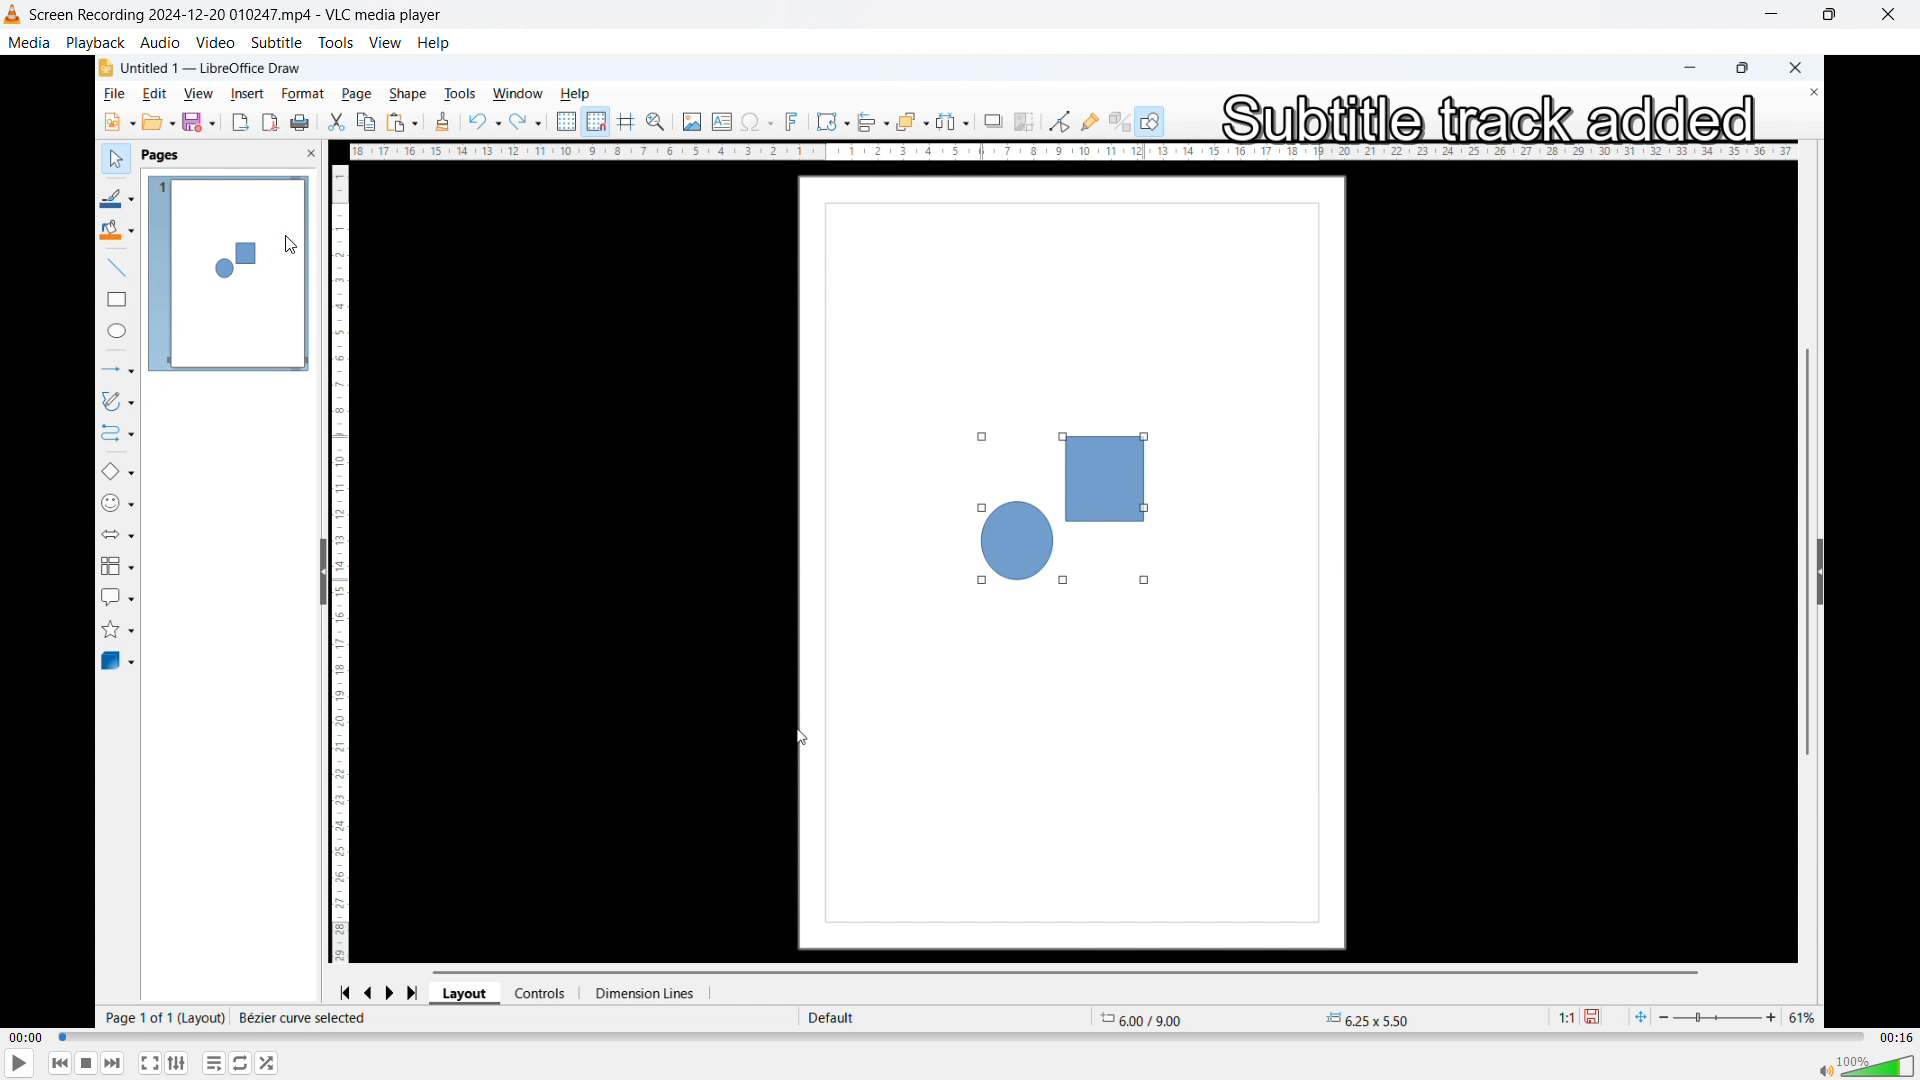 This screenshot has width=1920, height=1080. What do you see at coordinates (60, 1063) in the screenshot?
I see `Backward or previous media ` at bounding box center [60, 1063].